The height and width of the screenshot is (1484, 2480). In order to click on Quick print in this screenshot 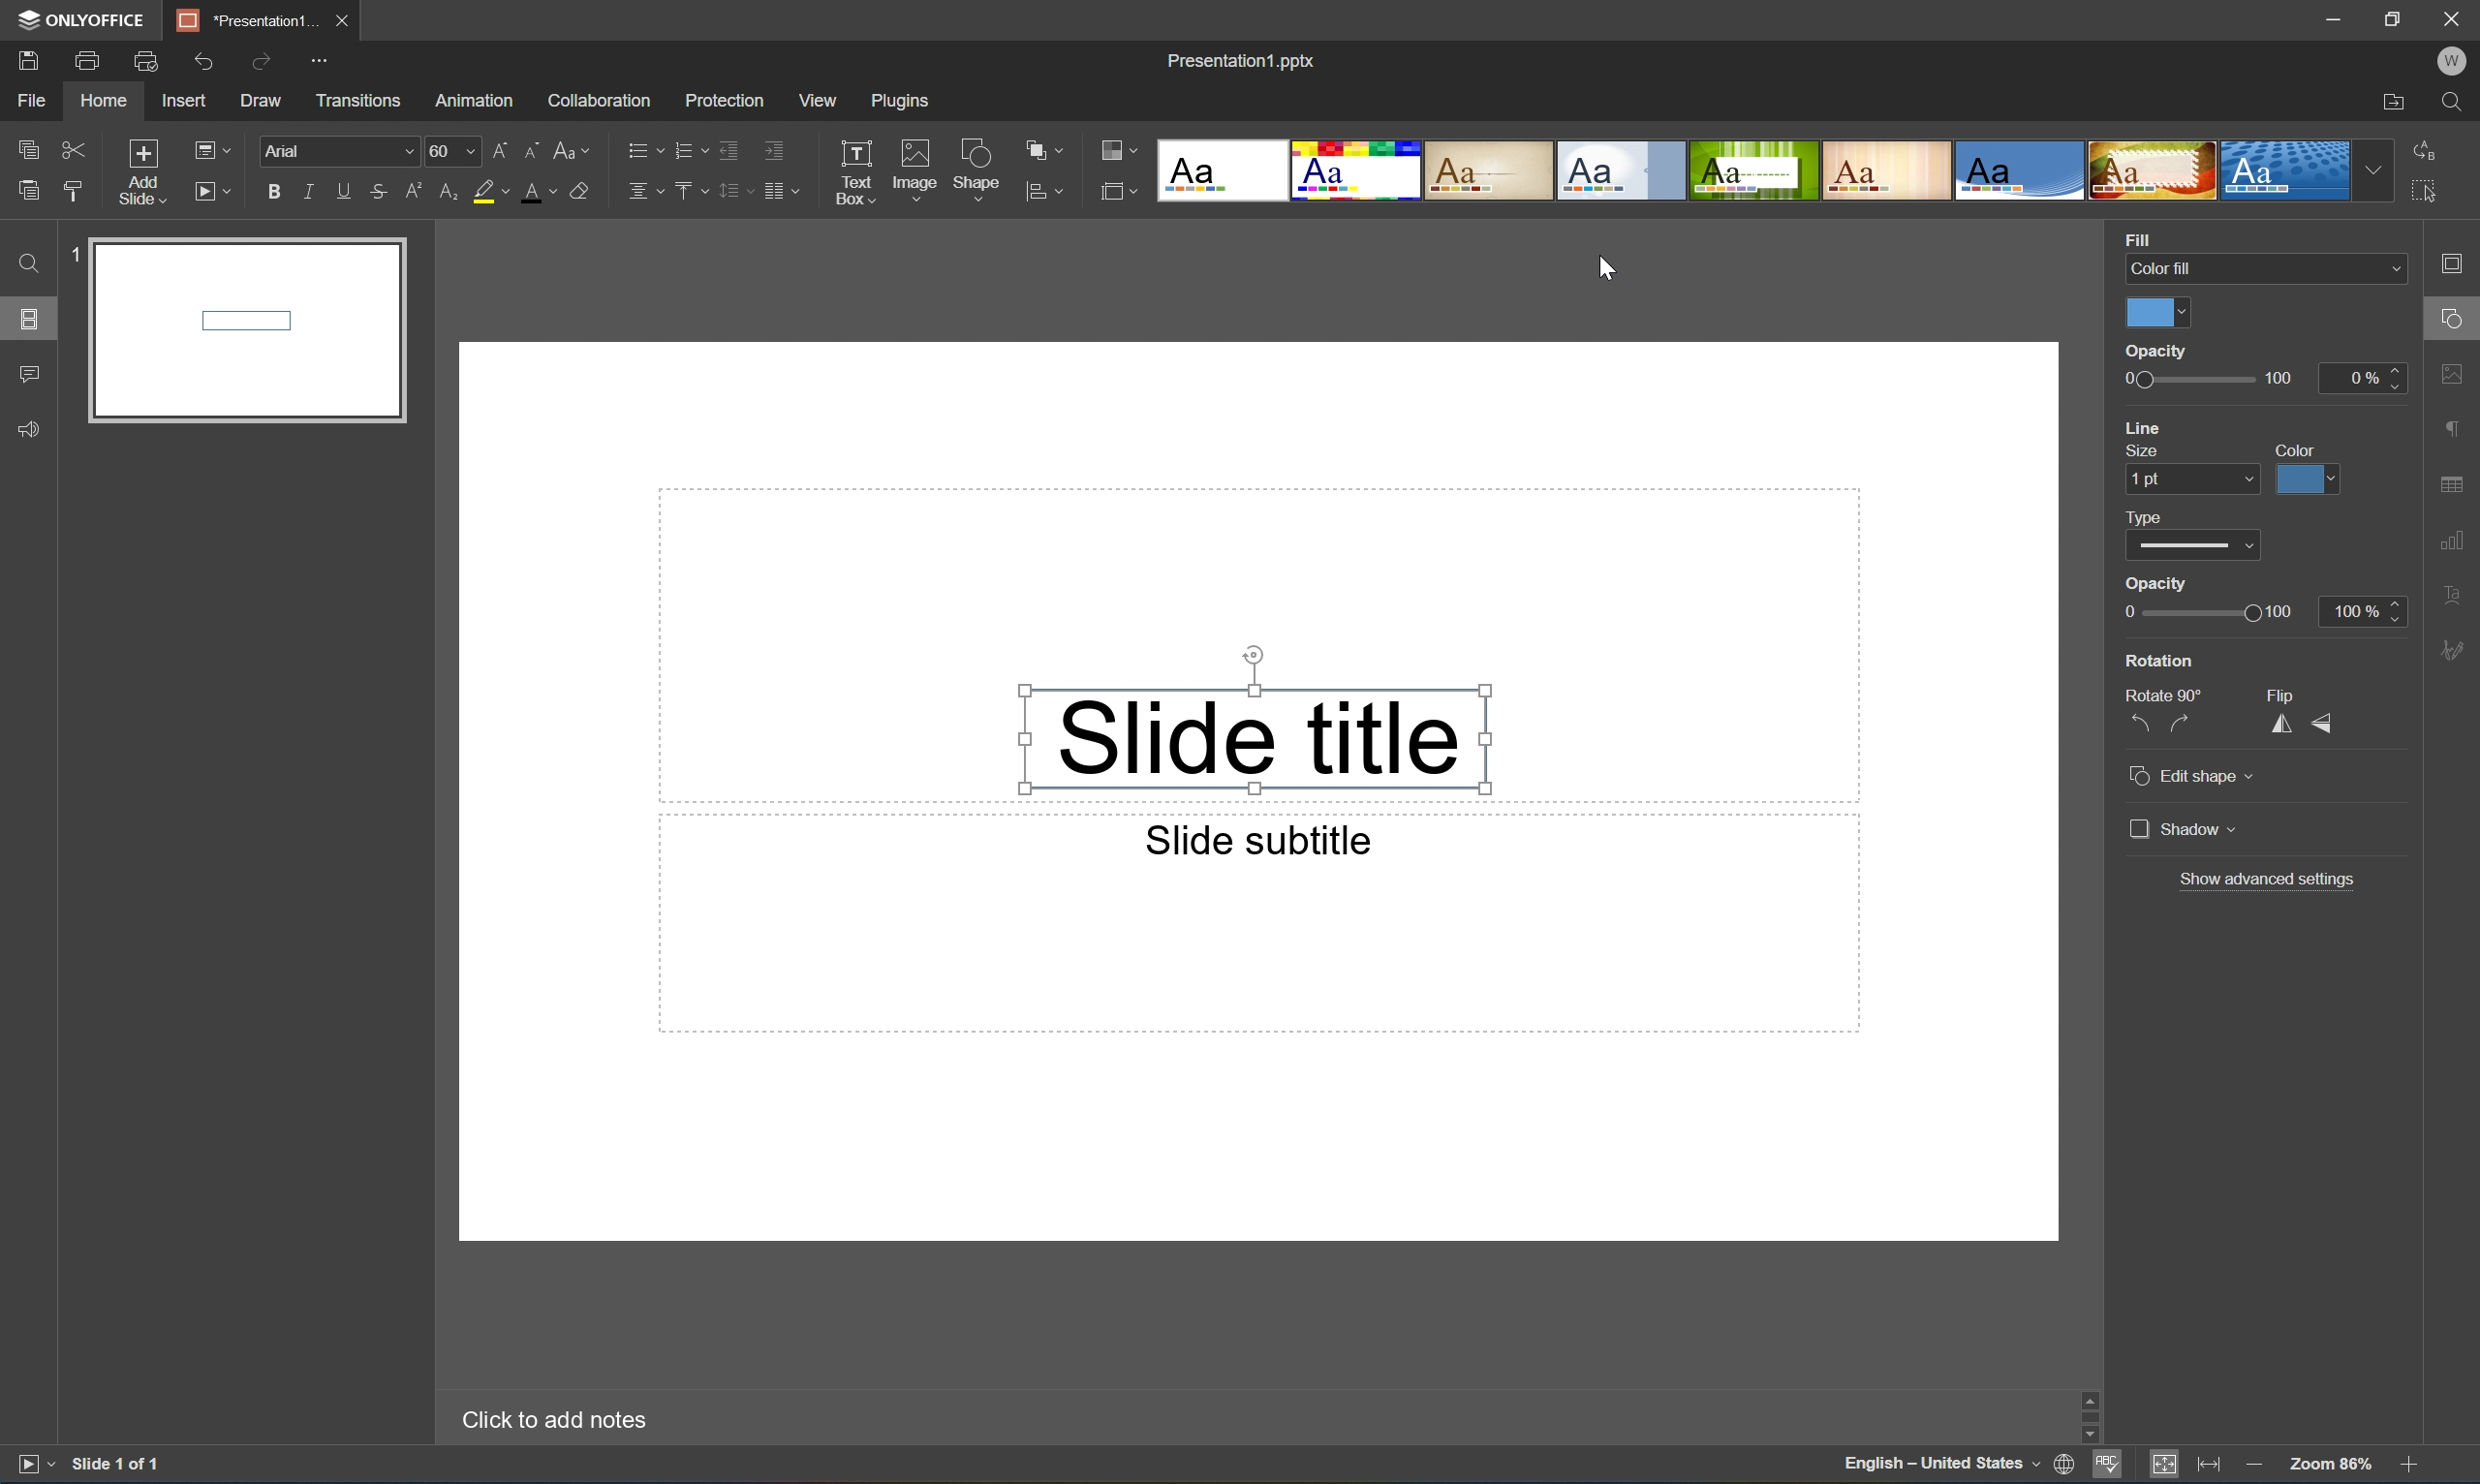, I will do `click(146, 60)`.